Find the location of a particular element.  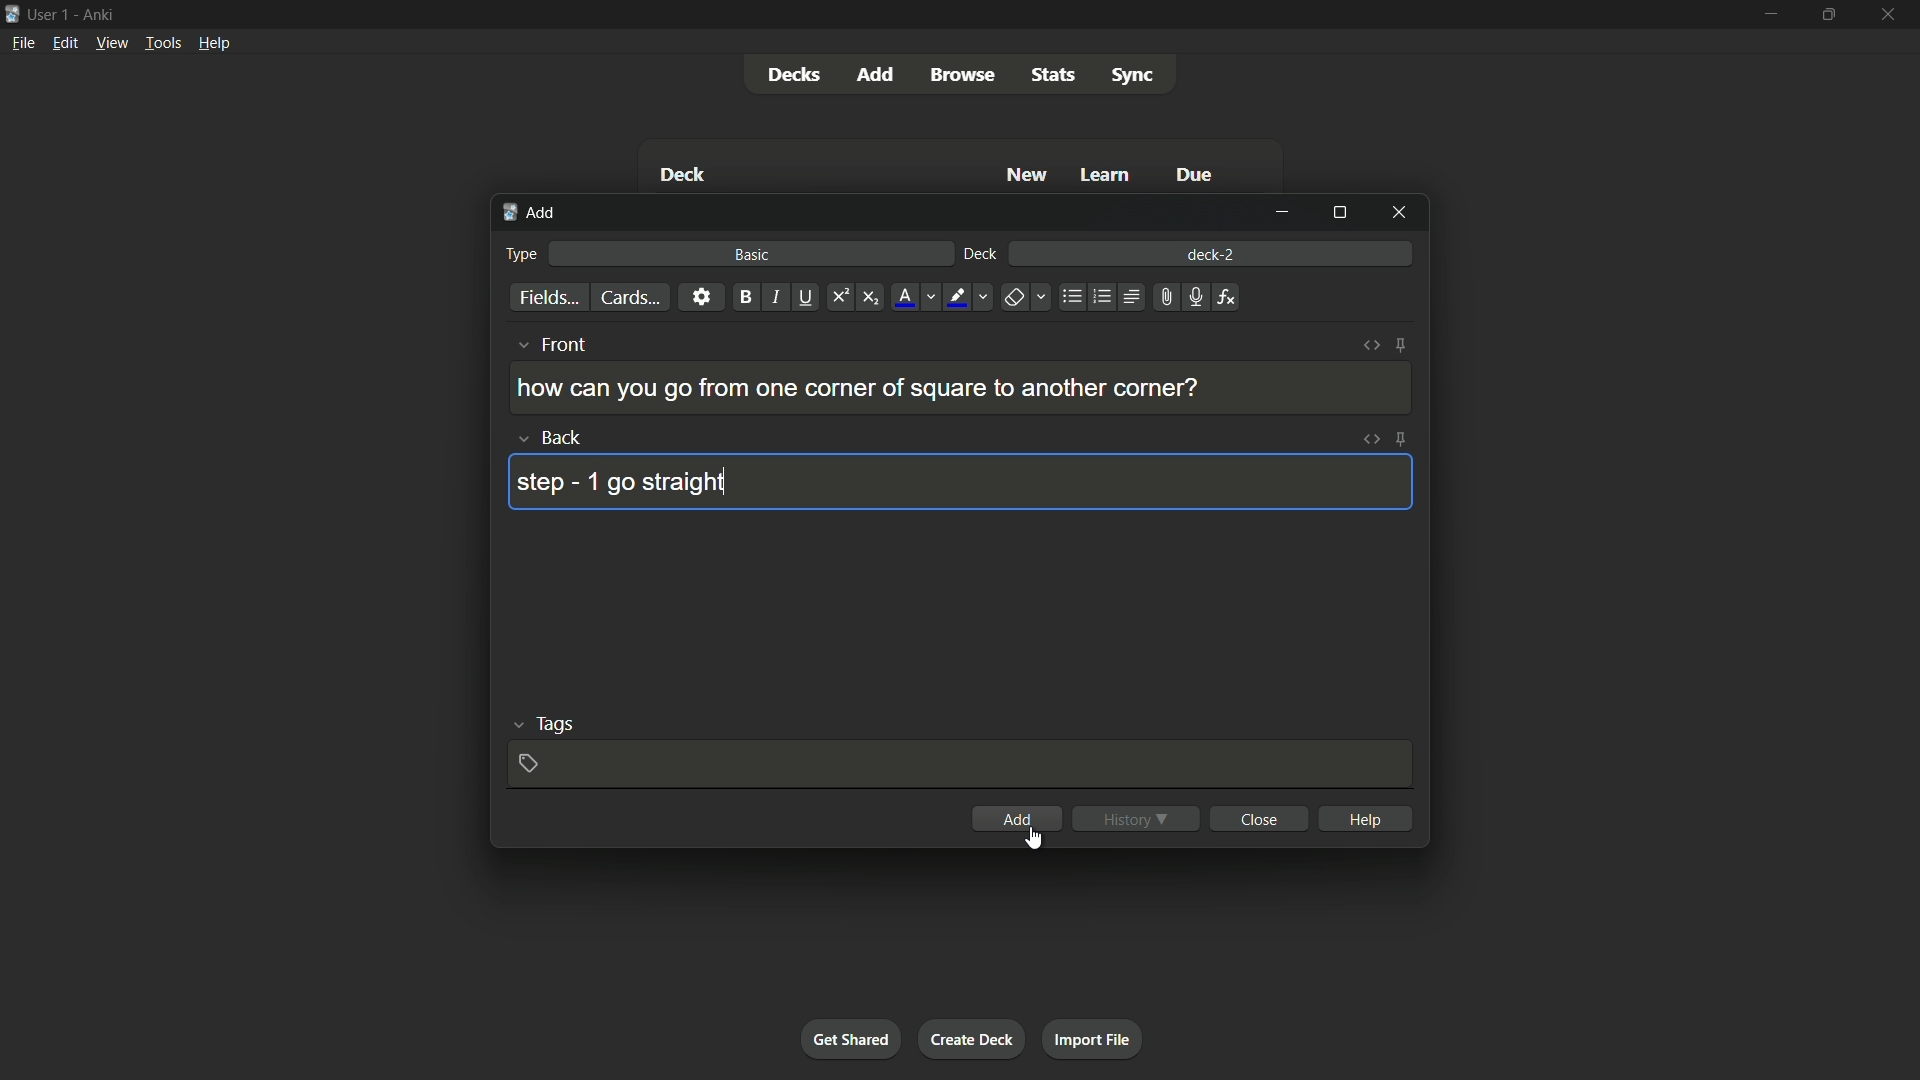

cursor is located at coordinates (1034, 841).